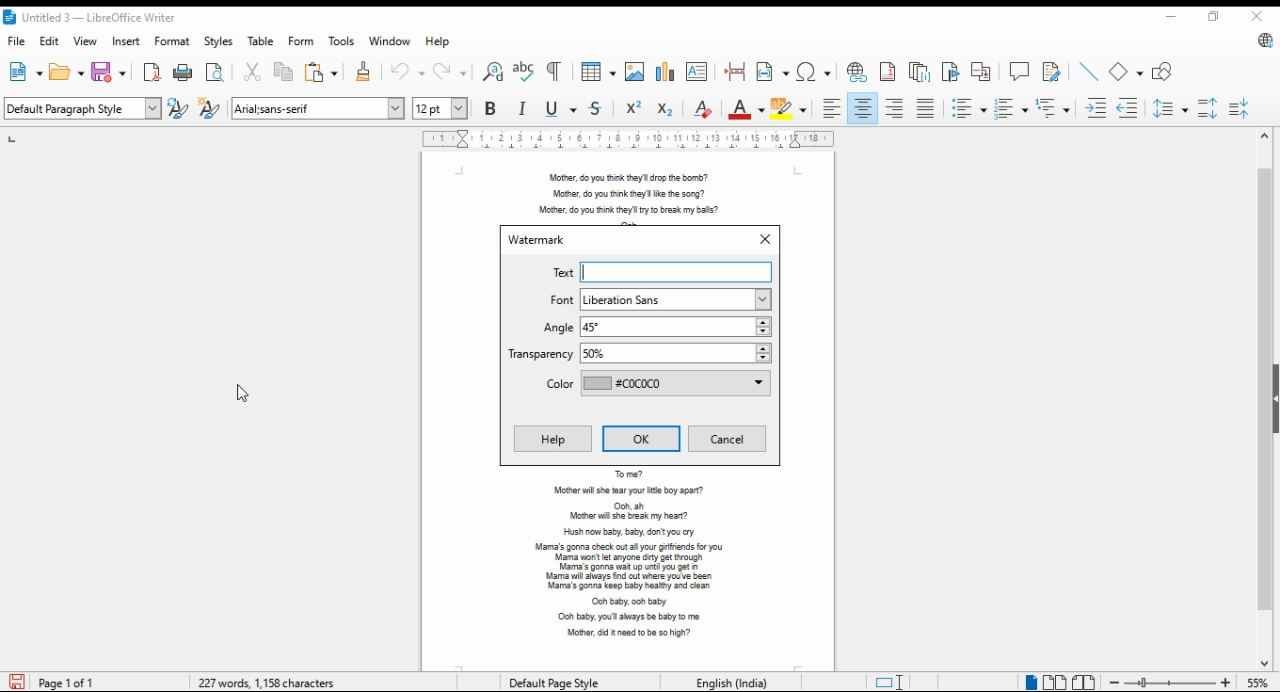  Describe the element at coordinates (638, 438) in the screenshot. I see `ok` at that location.